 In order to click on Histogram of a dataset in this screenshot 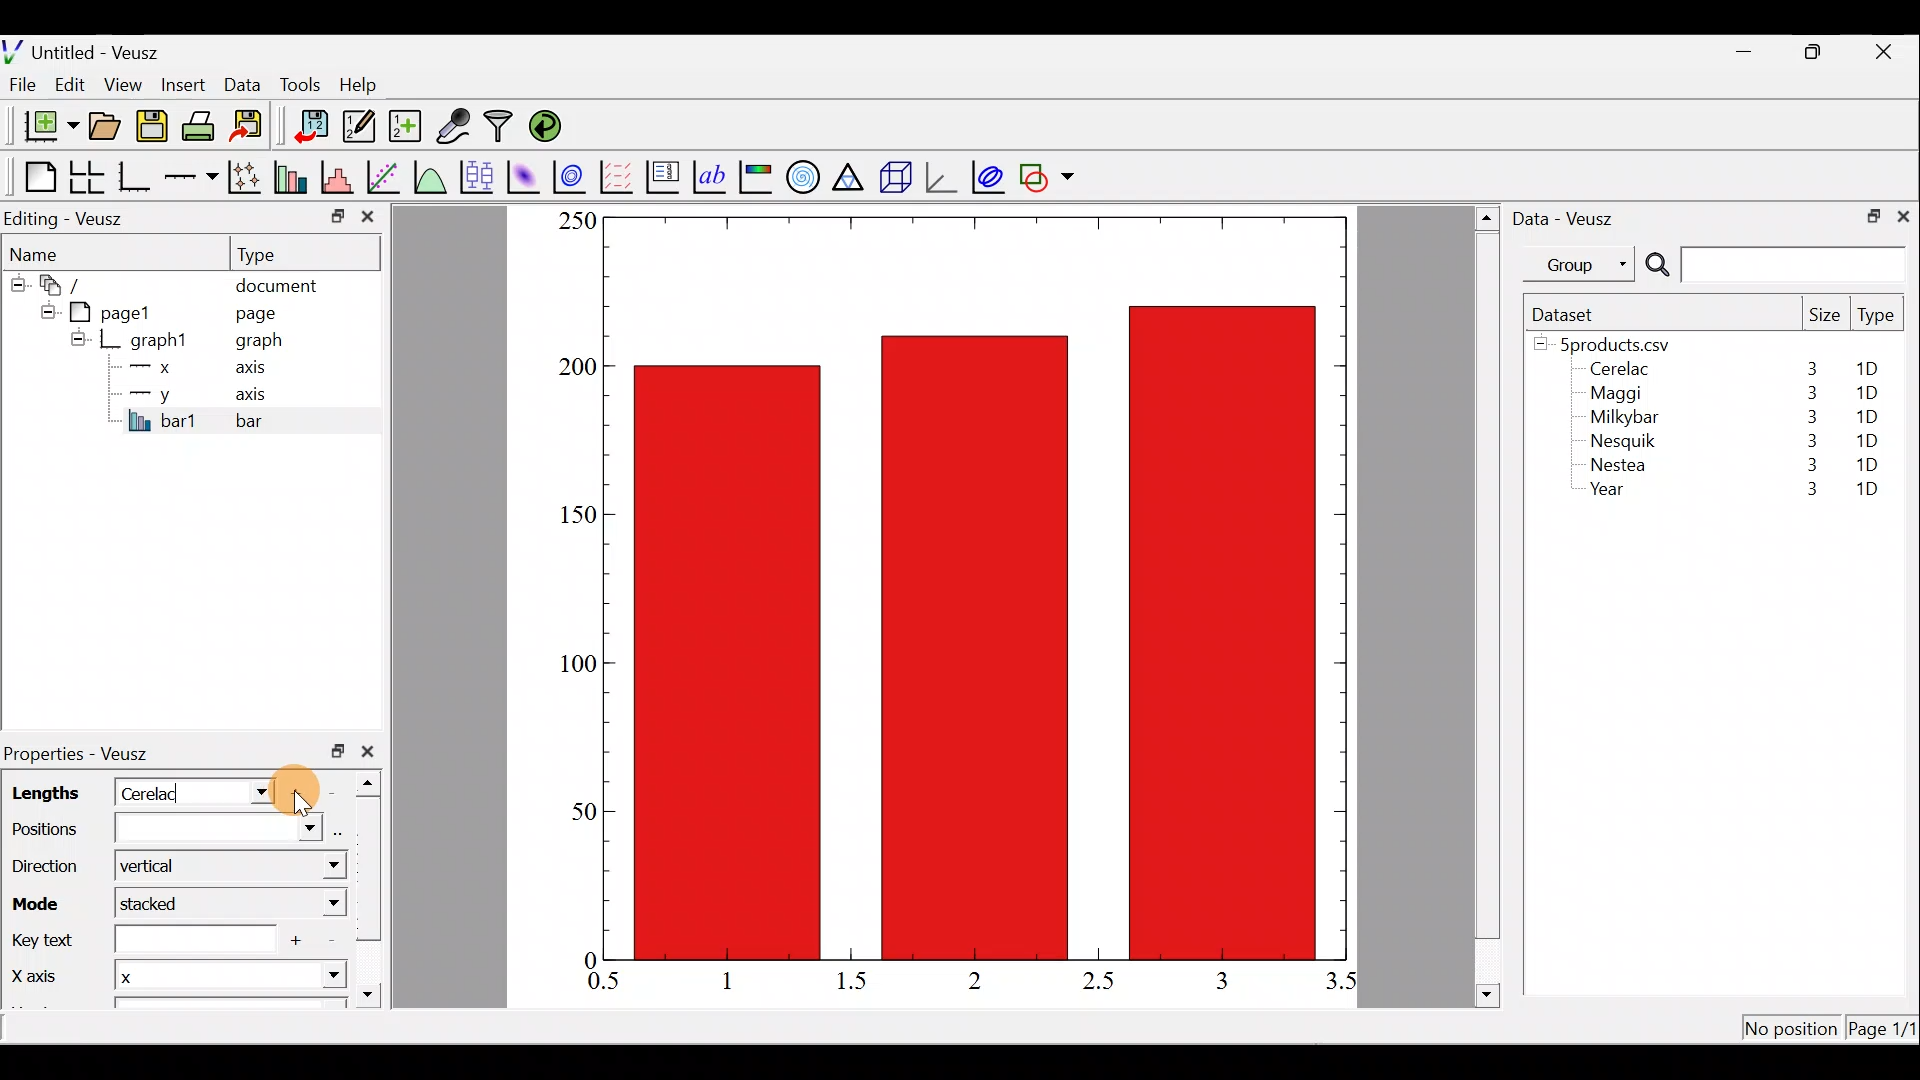, I will do `click(343, 178)`.